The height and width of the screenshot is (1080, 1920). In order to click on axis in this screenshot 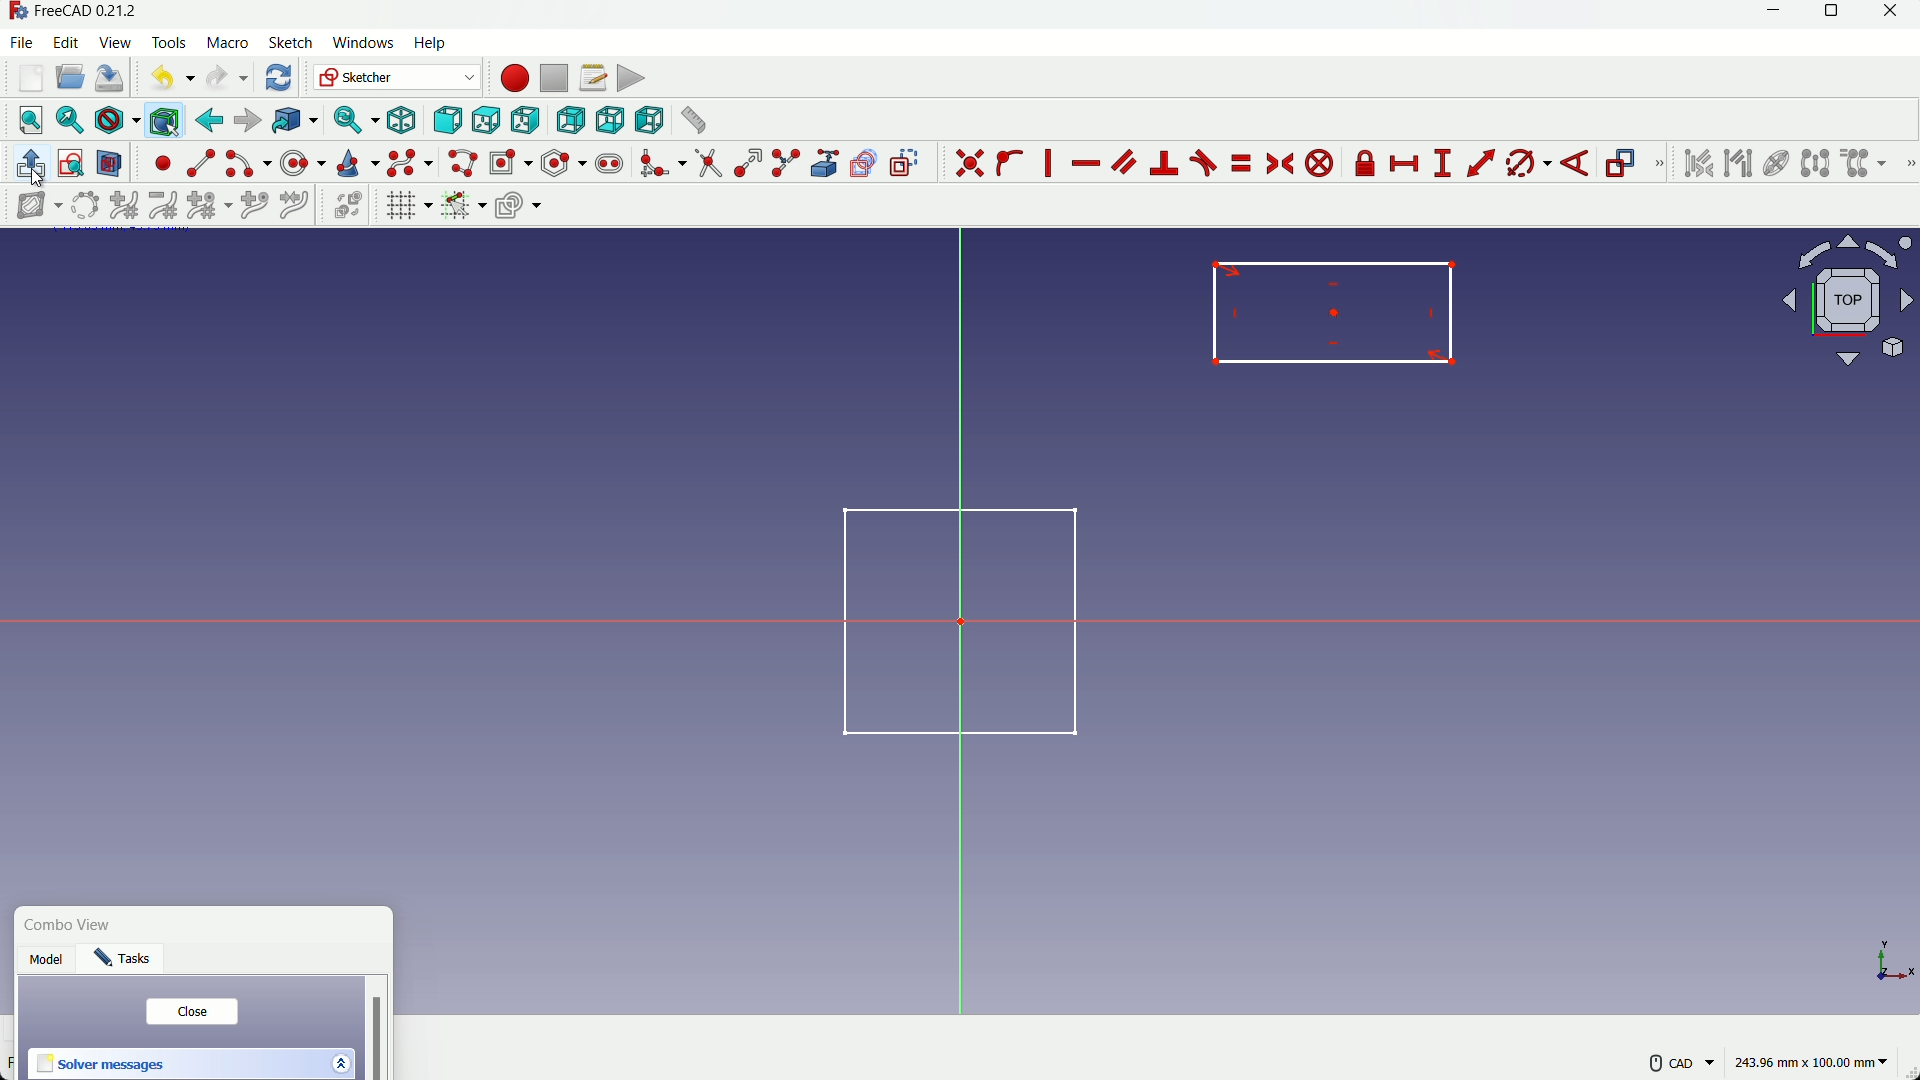, I will do `click(1892, 957)`.